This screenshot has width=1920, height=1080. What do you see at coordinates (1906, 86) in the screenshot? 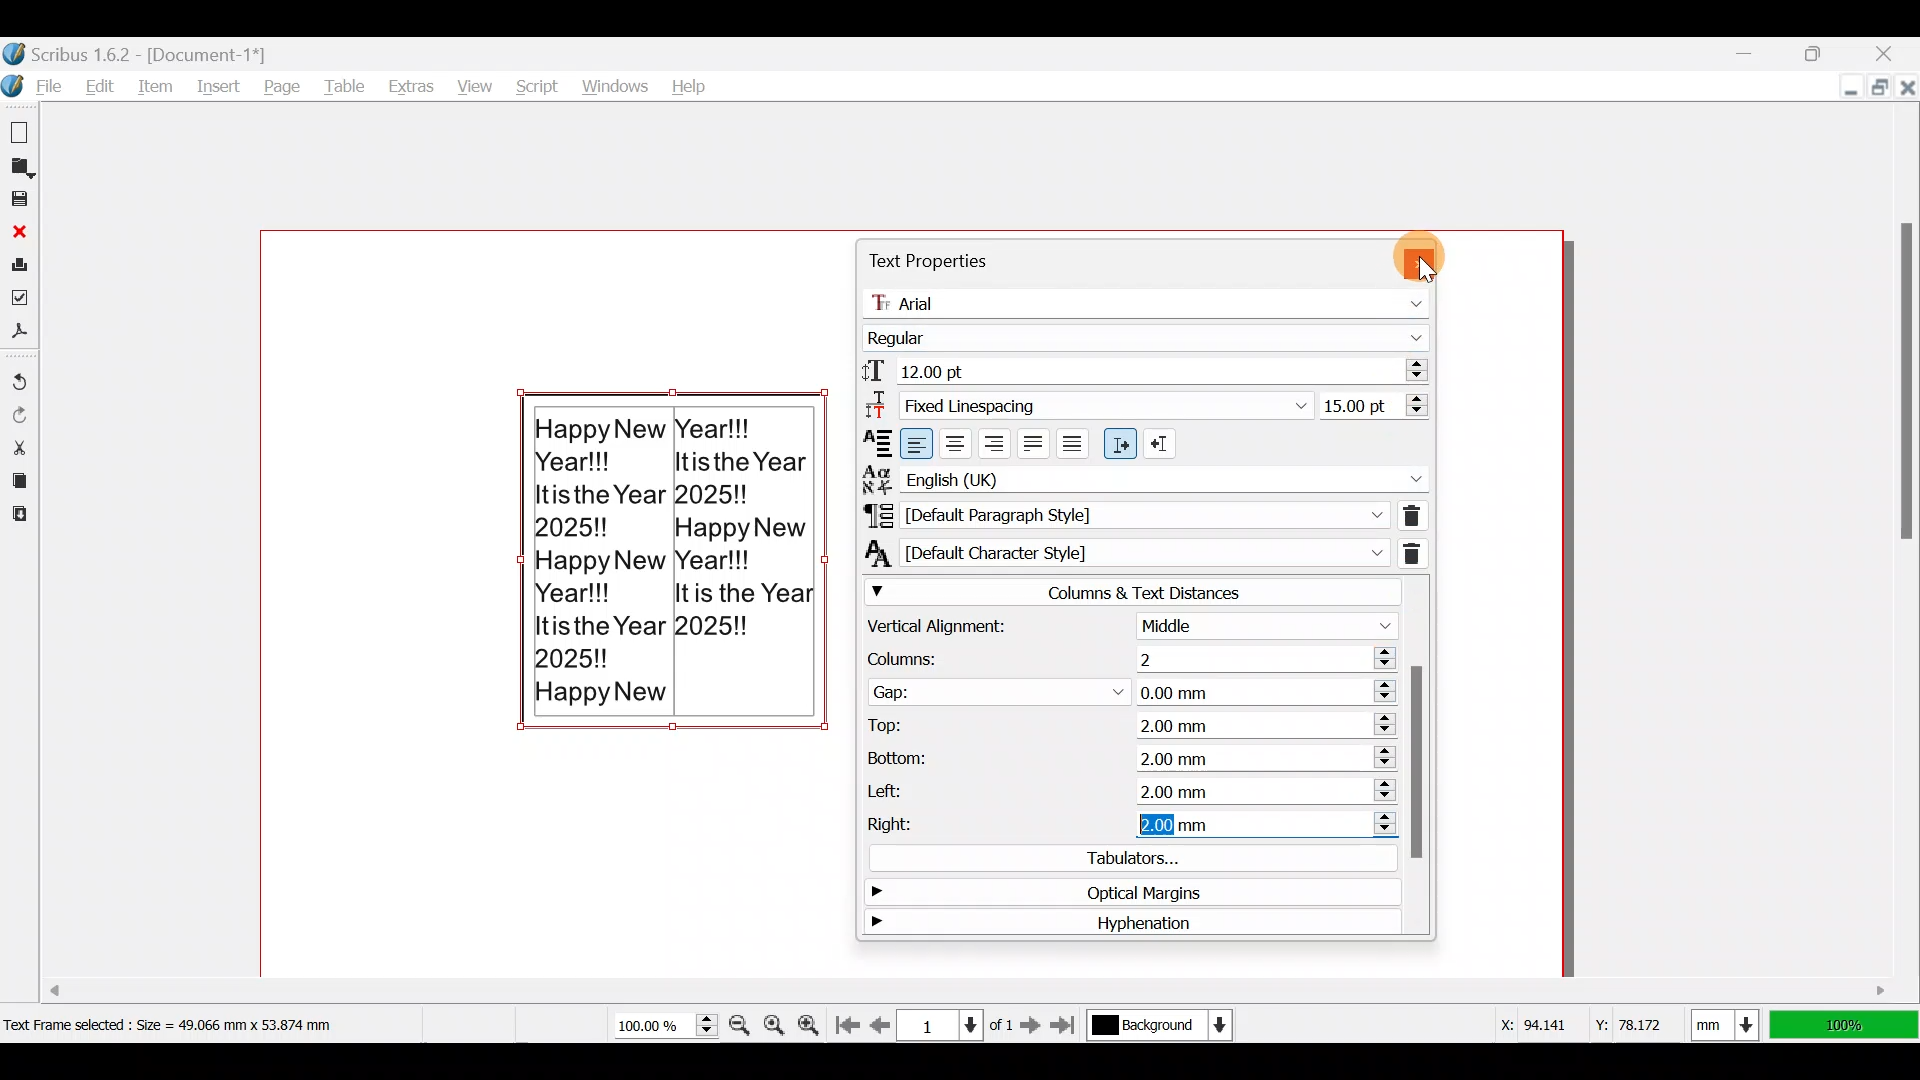
I see `Close` at bounding box center [1906, 86].